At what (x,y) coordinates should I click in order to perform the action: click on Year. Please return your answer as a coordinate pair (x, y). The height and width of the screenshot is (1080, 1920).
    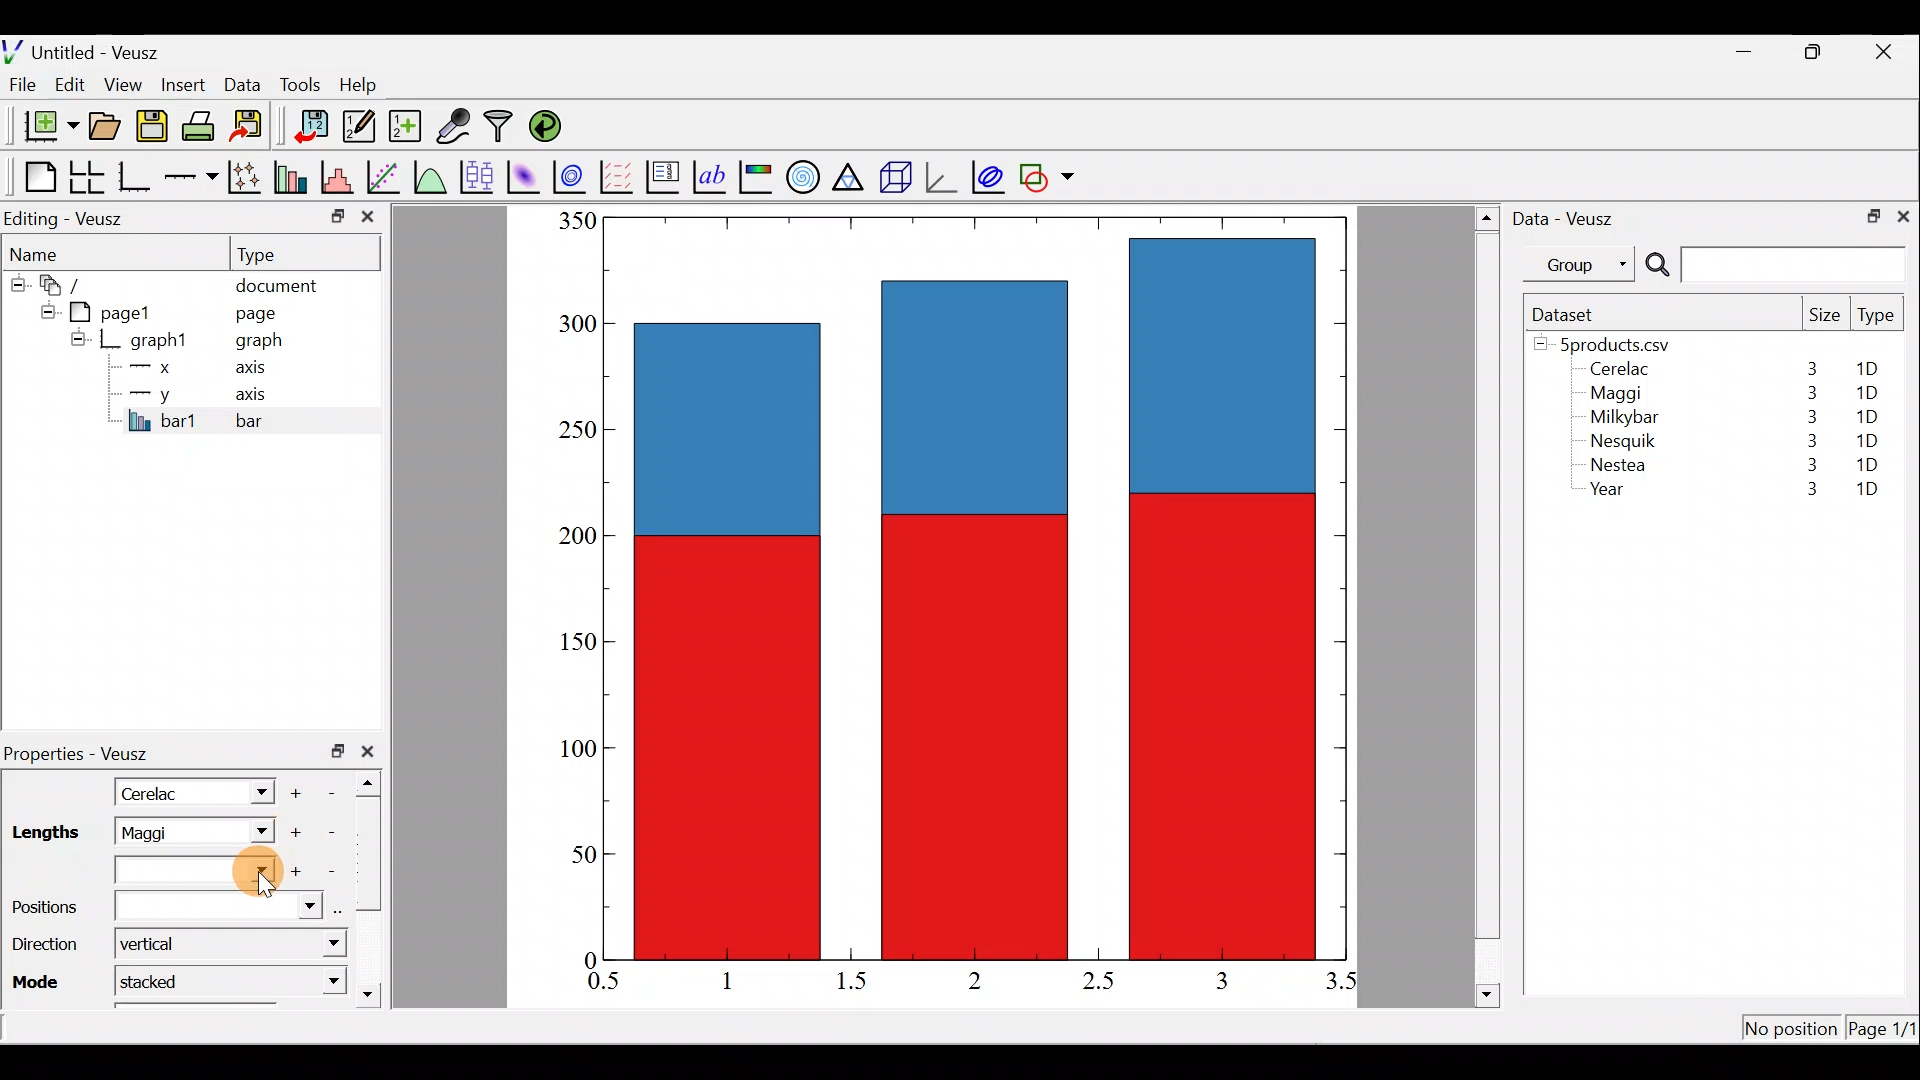
    Looking at the image, I should click on (1612, 494).